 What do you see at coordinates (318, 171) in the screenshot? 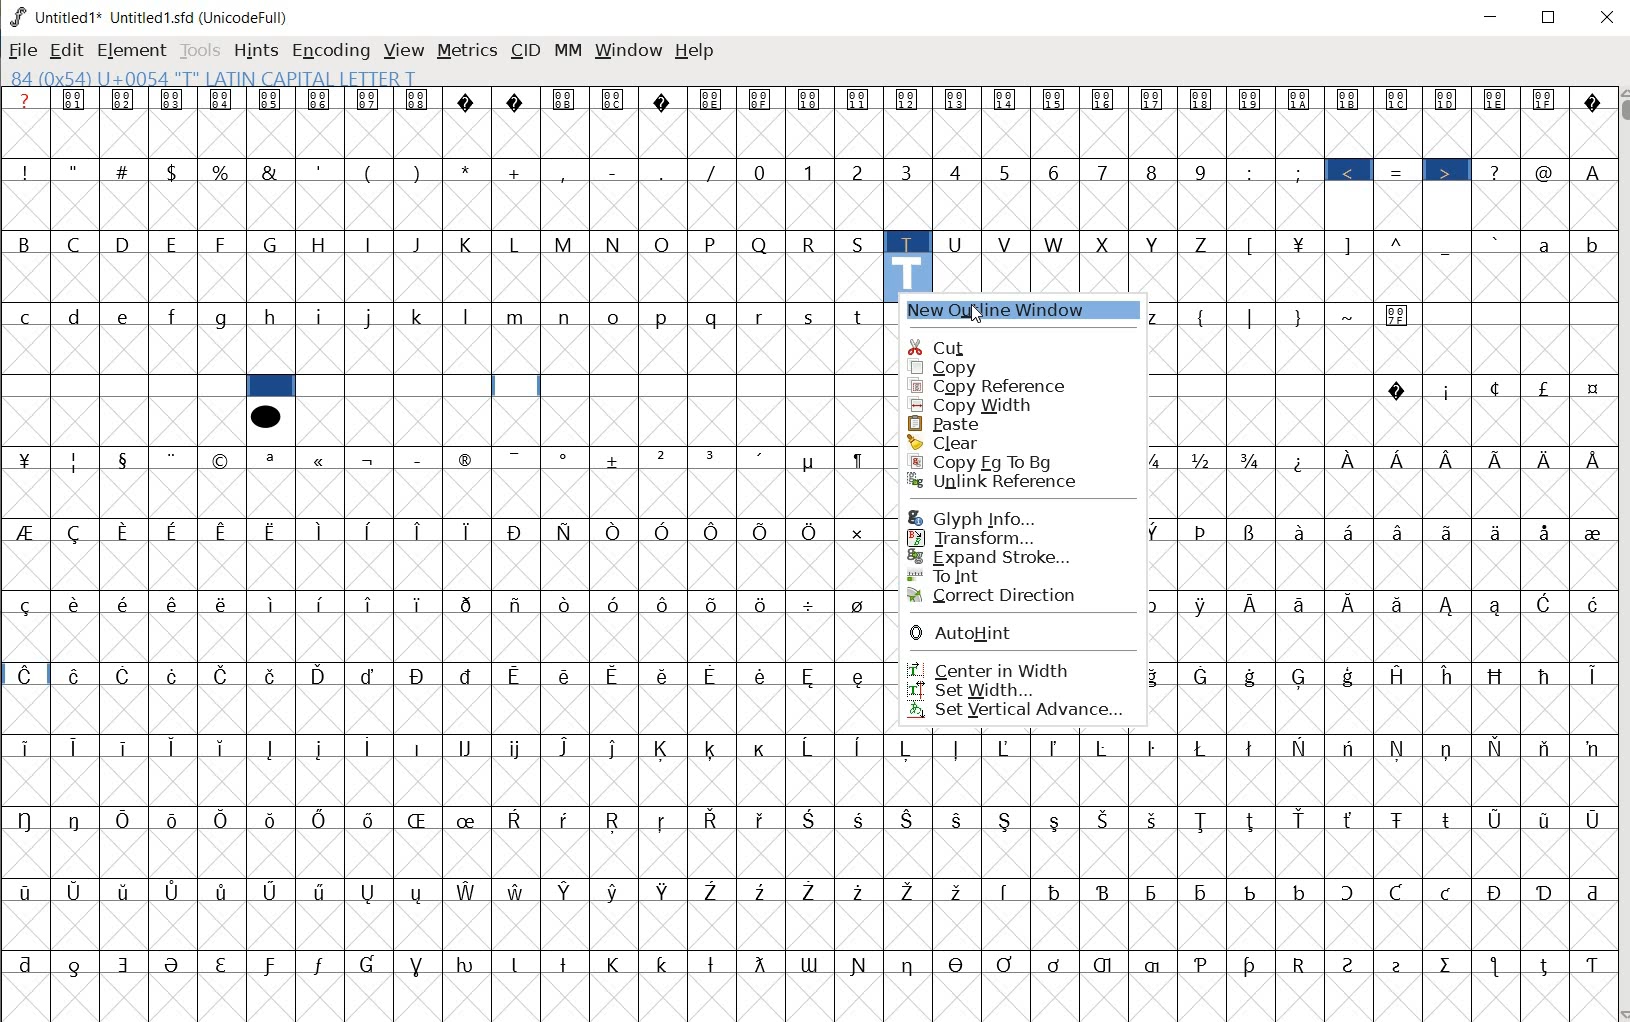
I see `'` at bounding box center [318, 171].